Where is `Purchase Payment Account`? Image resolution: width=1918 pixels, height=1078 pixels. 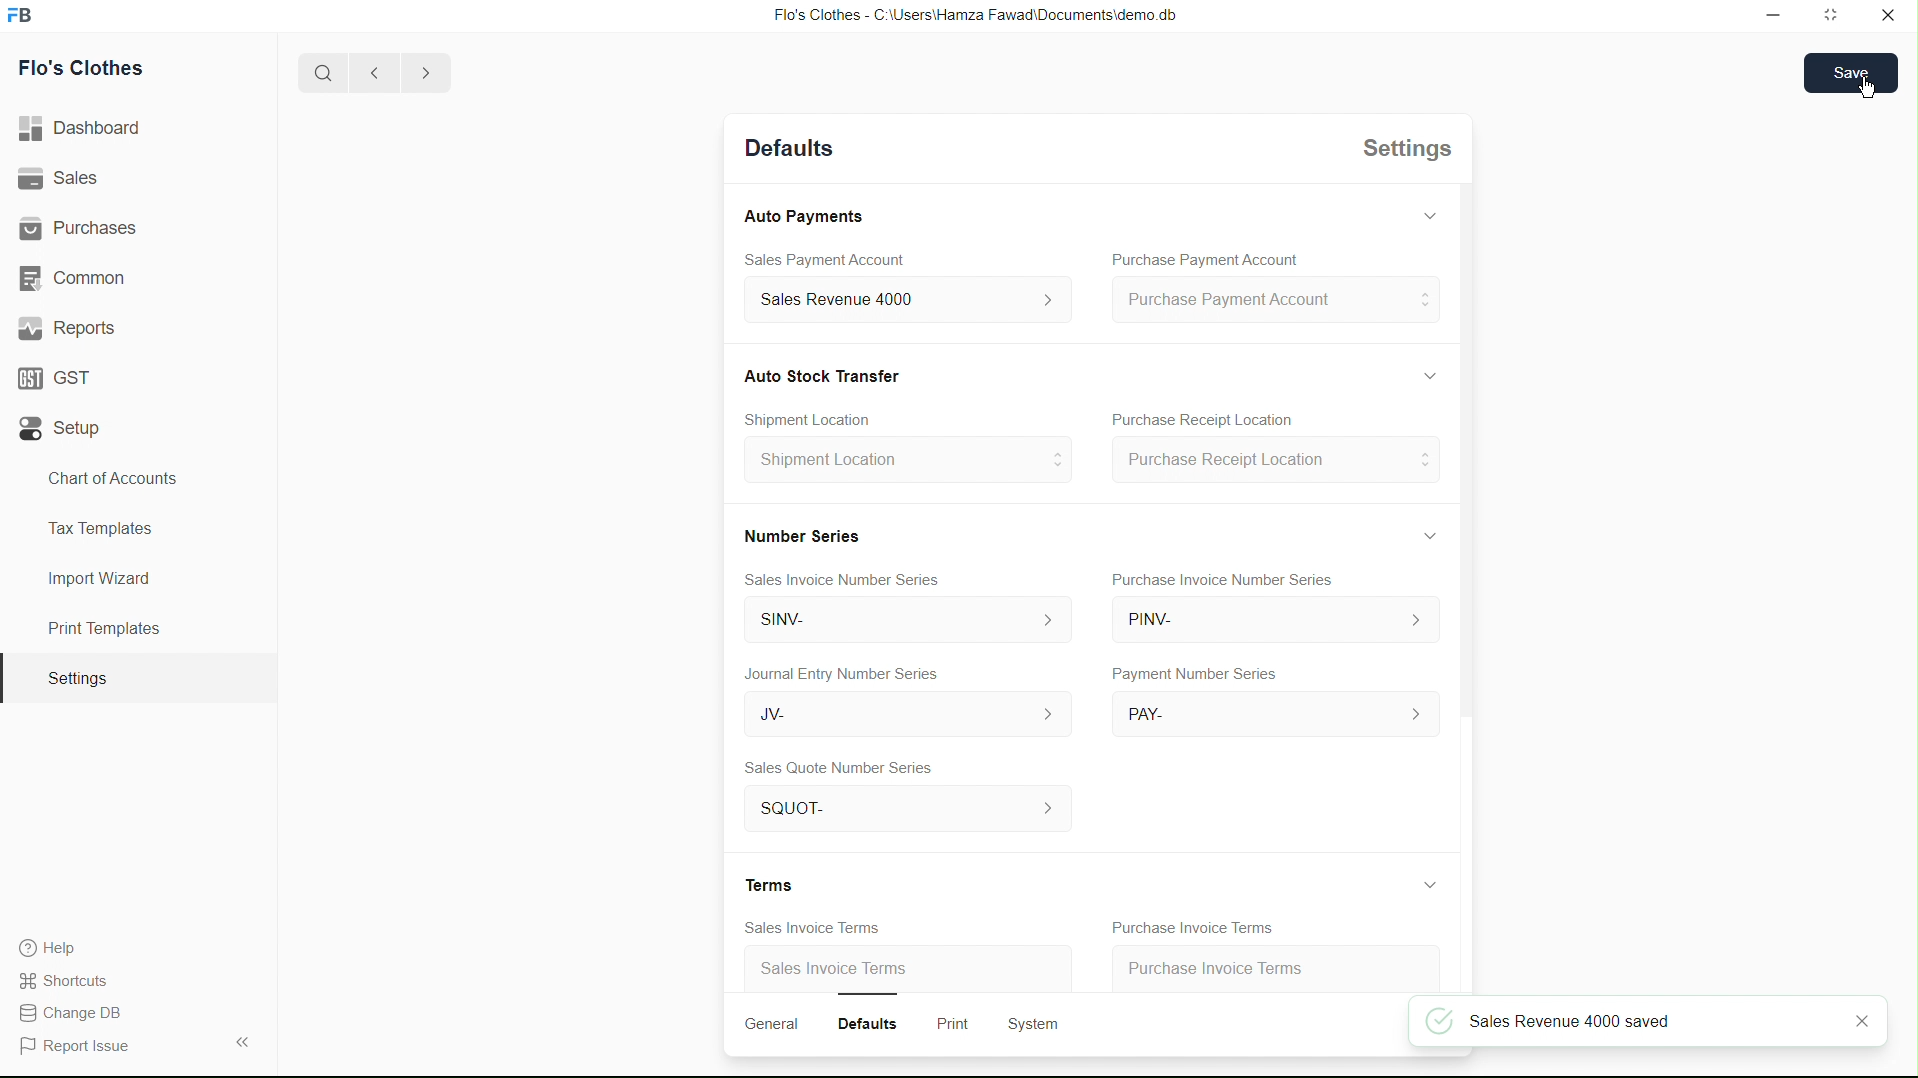 Purchase Payment Account is located at coordinates (1203, 258).